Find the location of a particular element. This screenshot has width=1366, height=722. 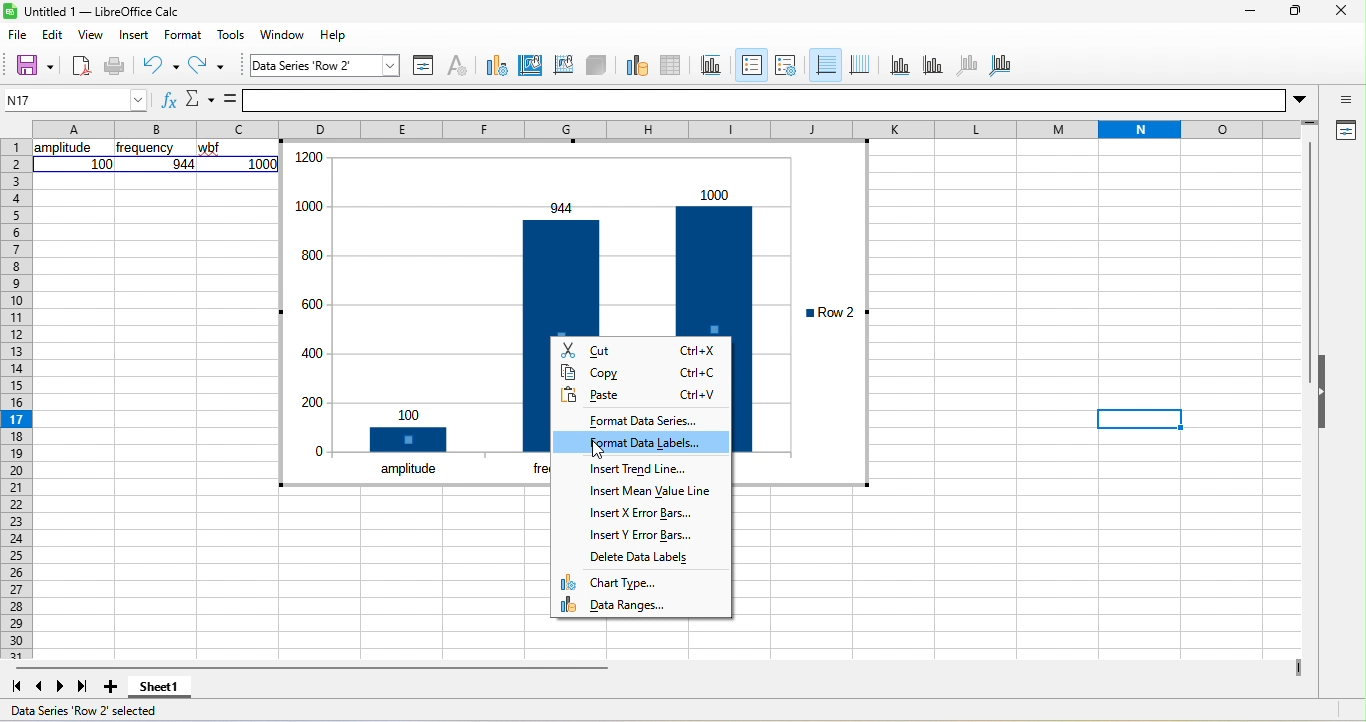

sidebar settings is located at coordinates (1343, 96).